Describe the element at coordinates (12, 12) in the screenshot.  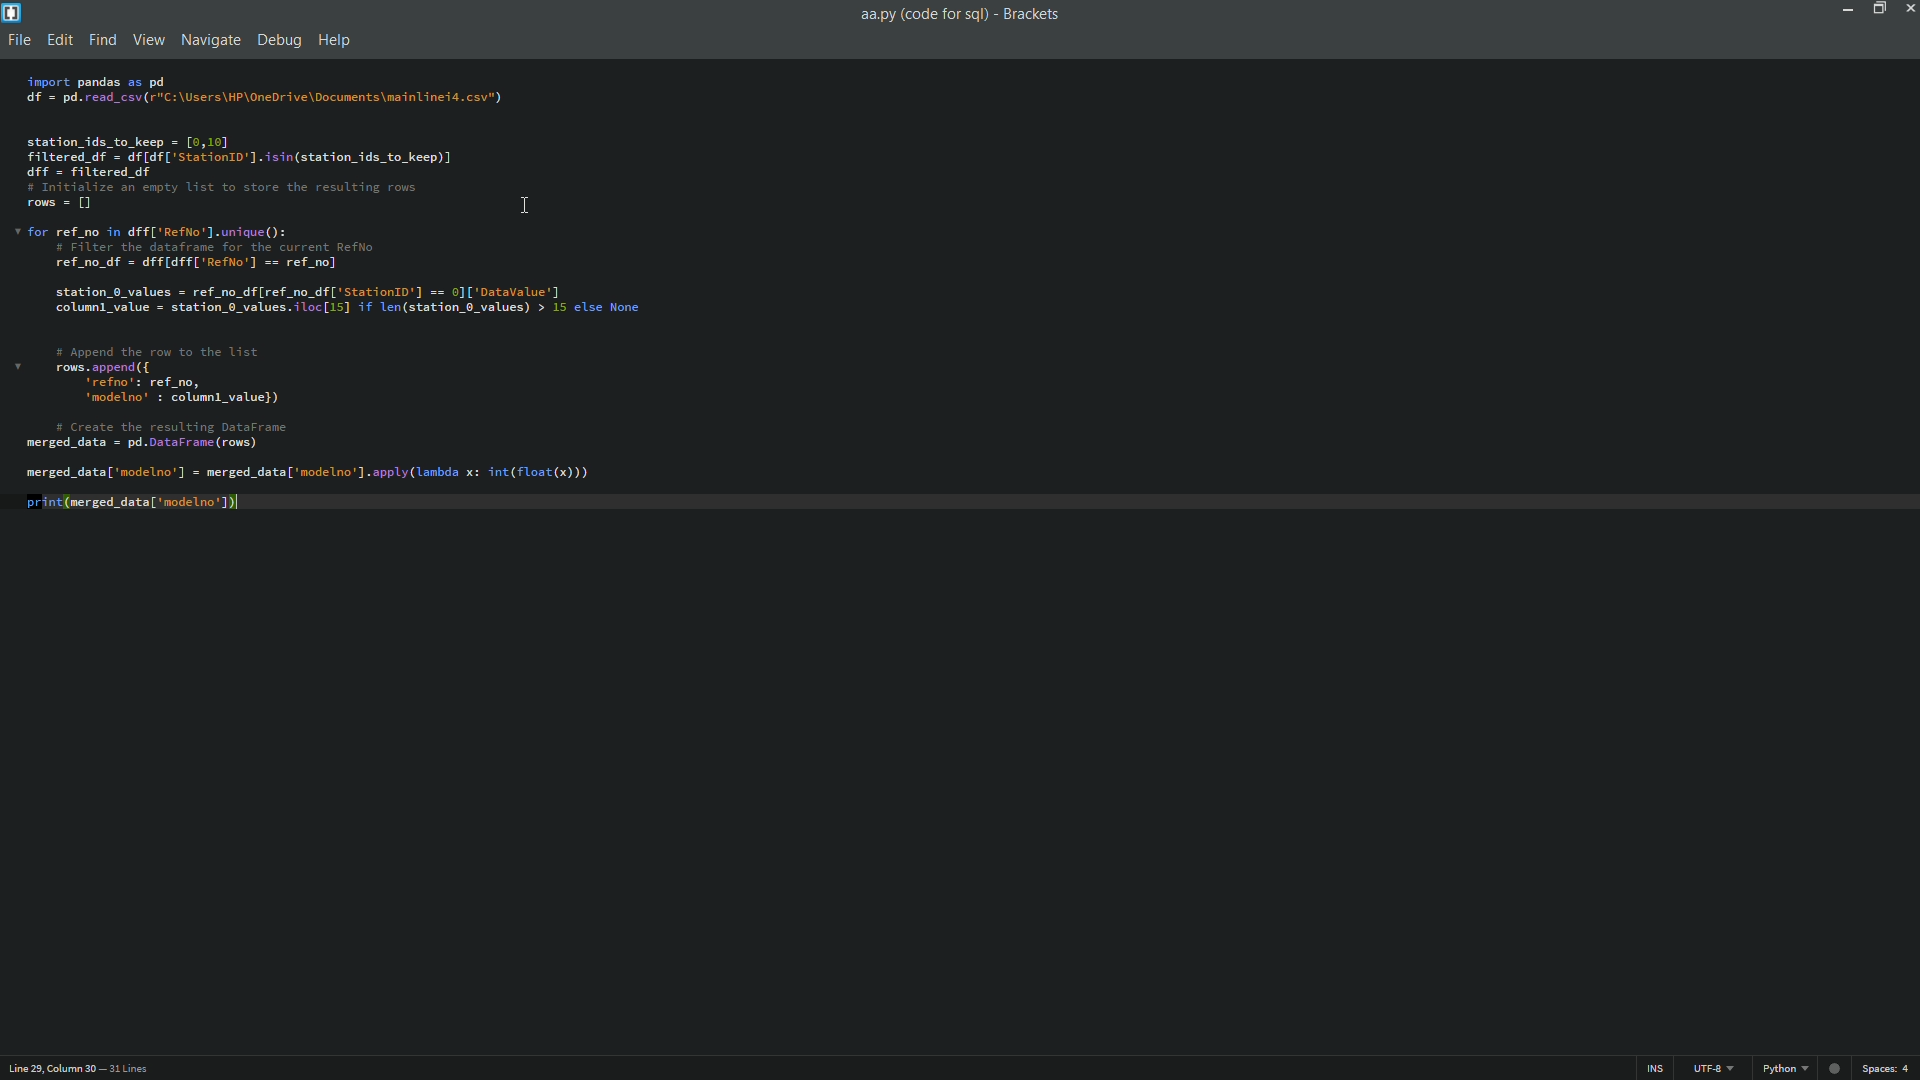
I see `app icon` at that location.